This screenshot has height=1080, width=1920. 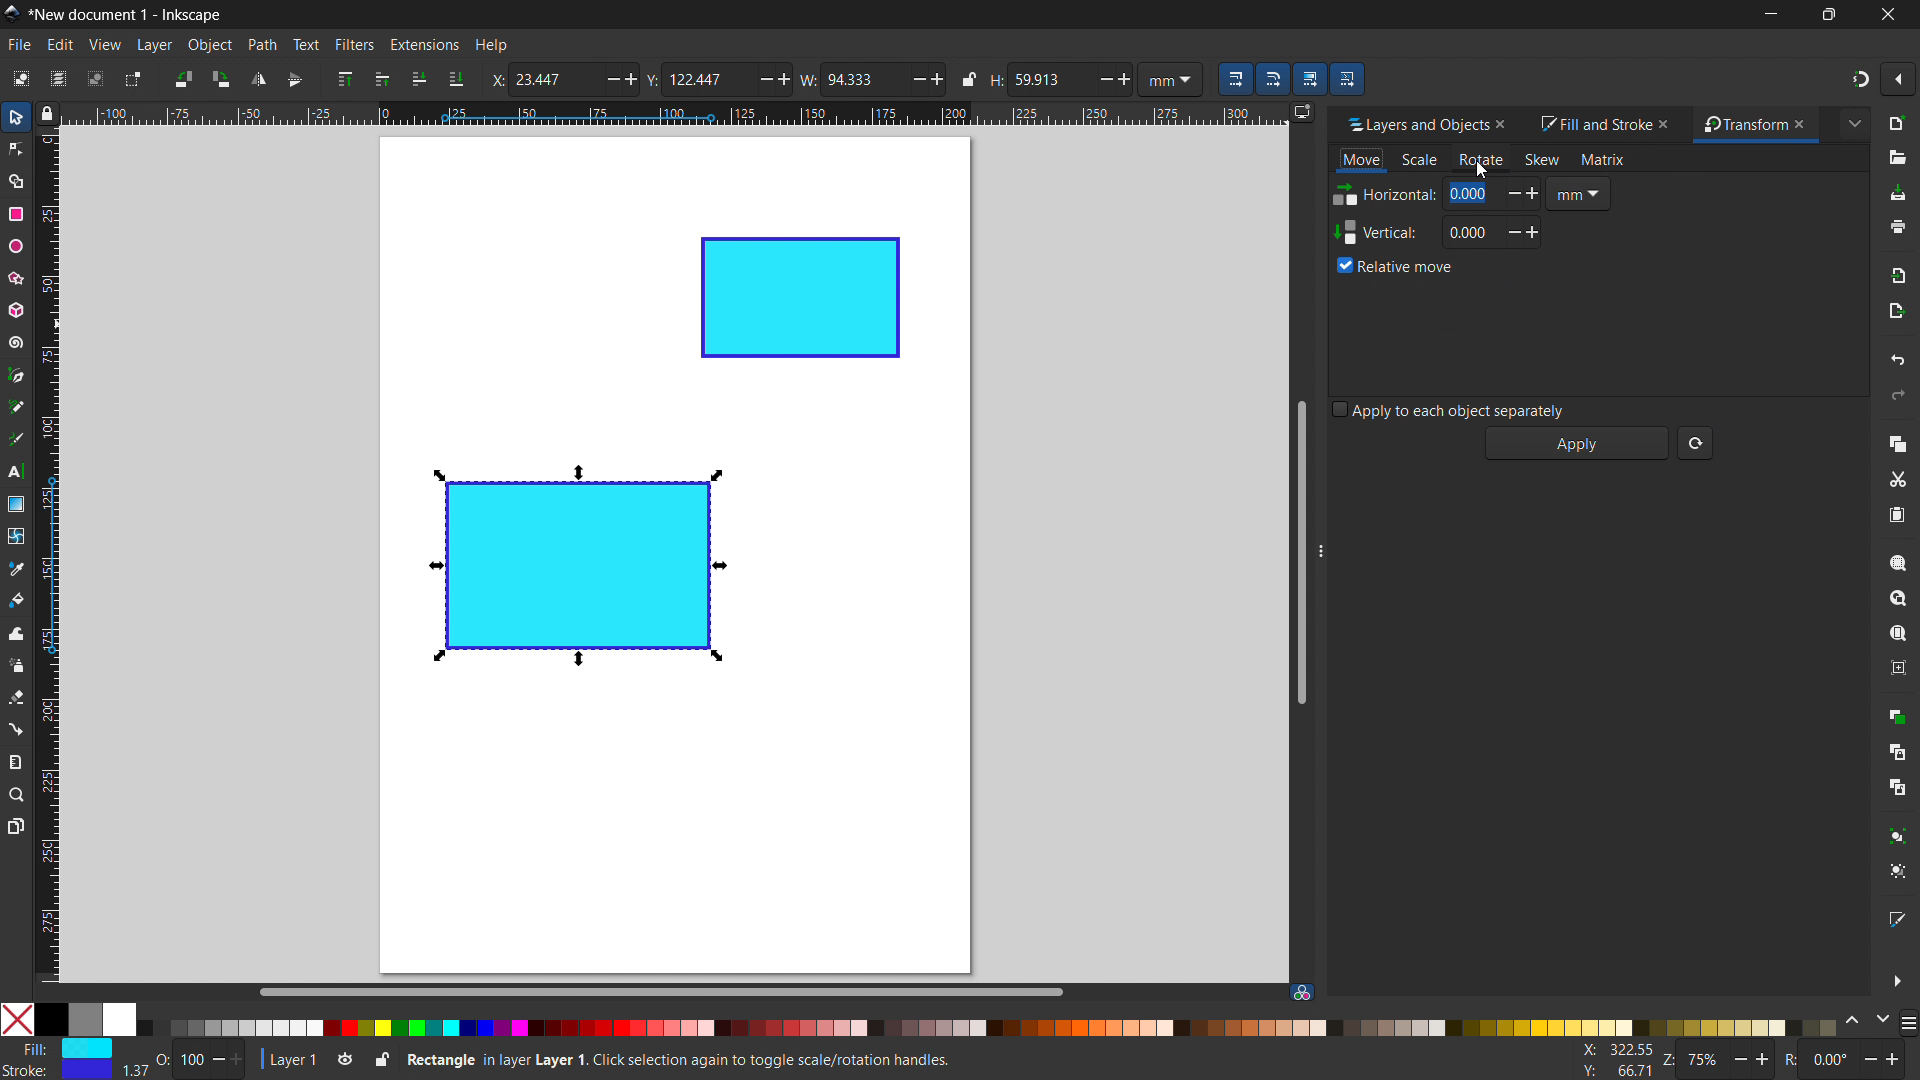 What do you see at coordinates (1896, 514) in the screenshot?
I see `paste` at bounding box center [1896, 514].